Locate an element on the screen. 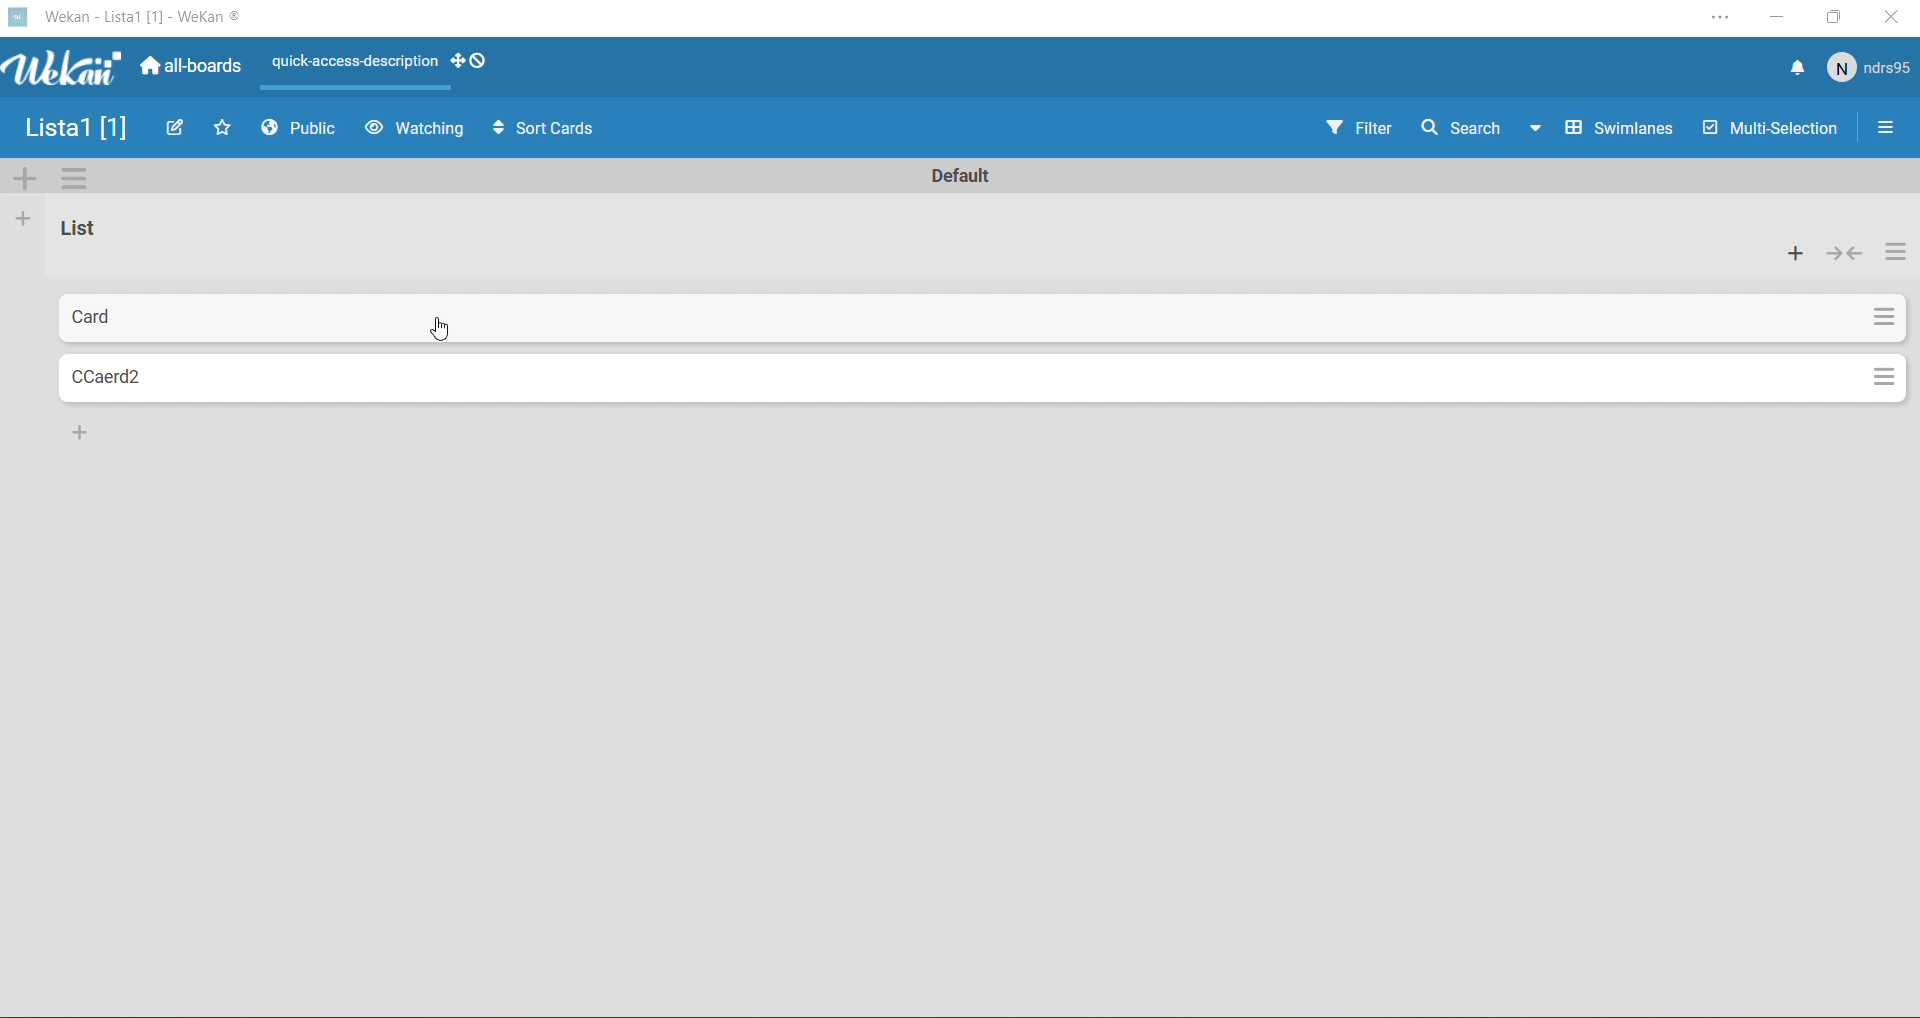 This screenshot has height=1018, width=1920. drag handles is located at coordinates (472, 63).